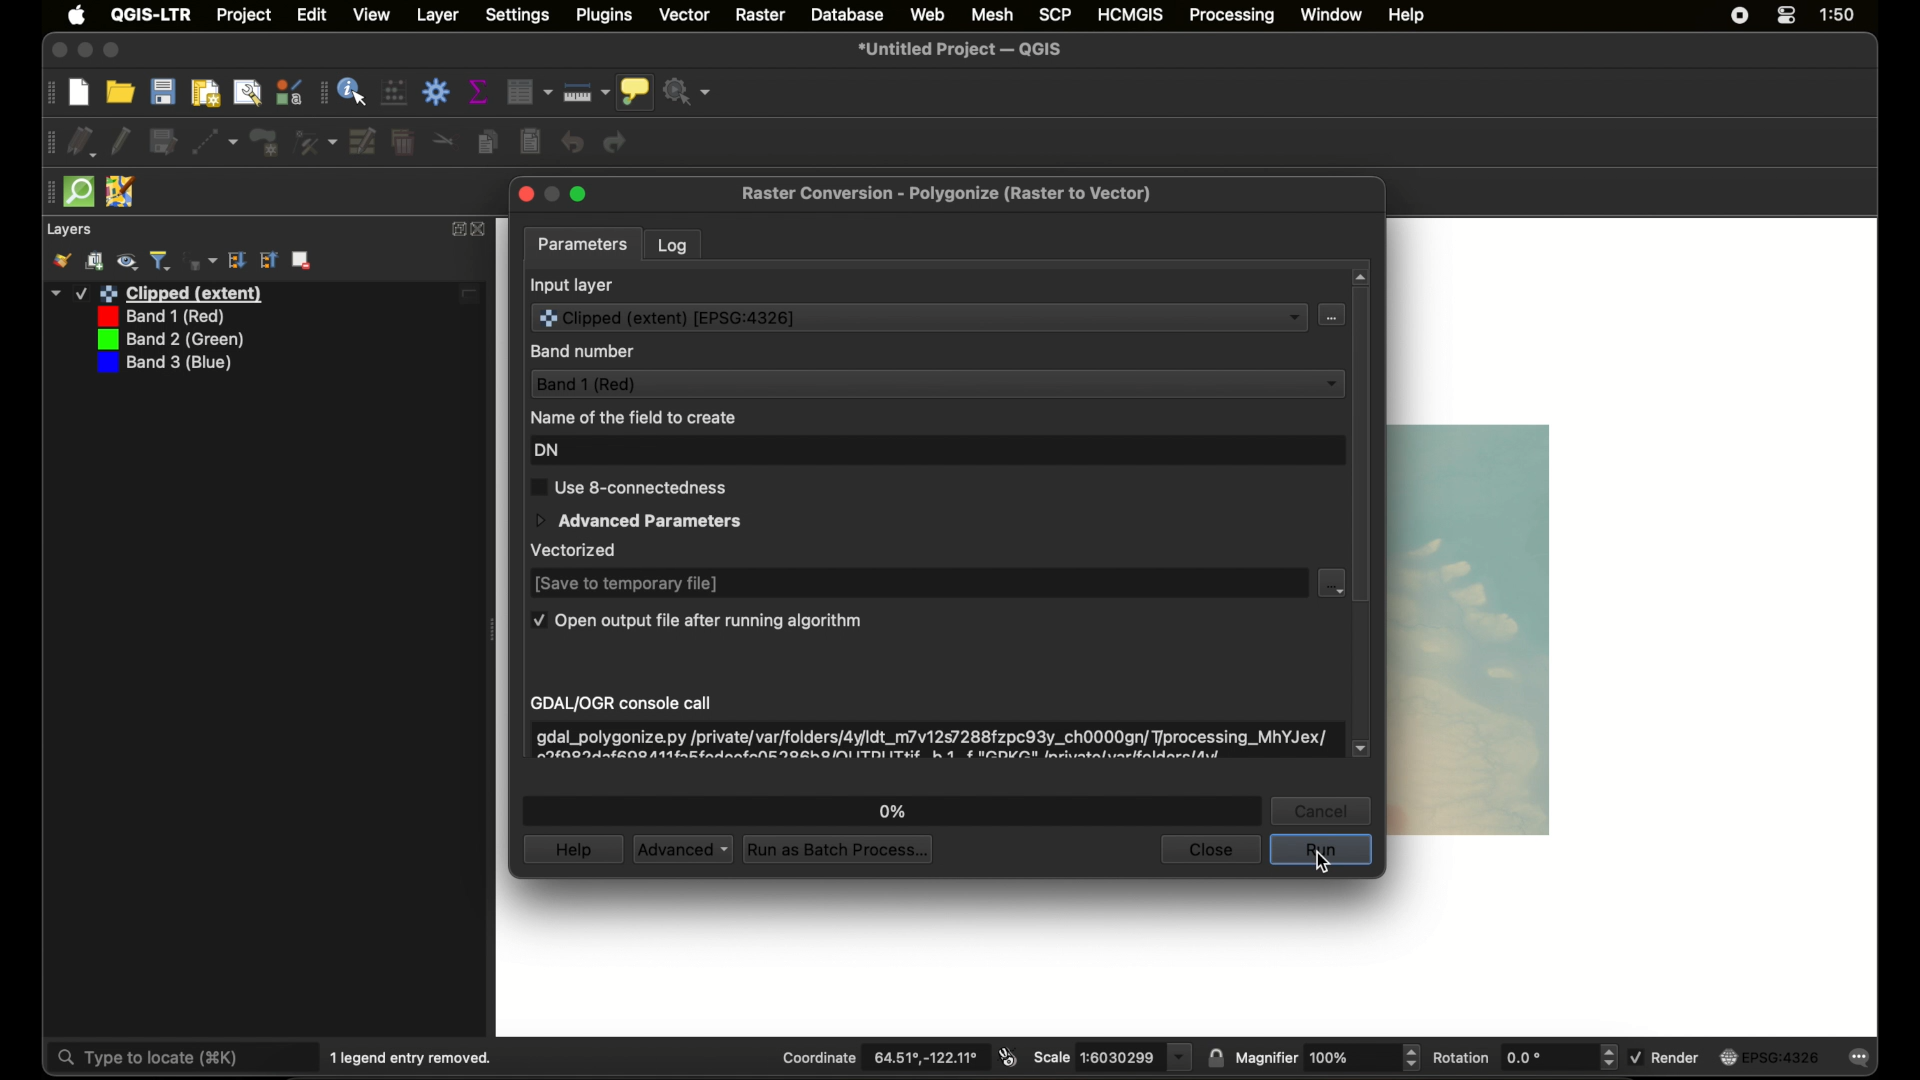  I want to click on copy, so click(488, 142).